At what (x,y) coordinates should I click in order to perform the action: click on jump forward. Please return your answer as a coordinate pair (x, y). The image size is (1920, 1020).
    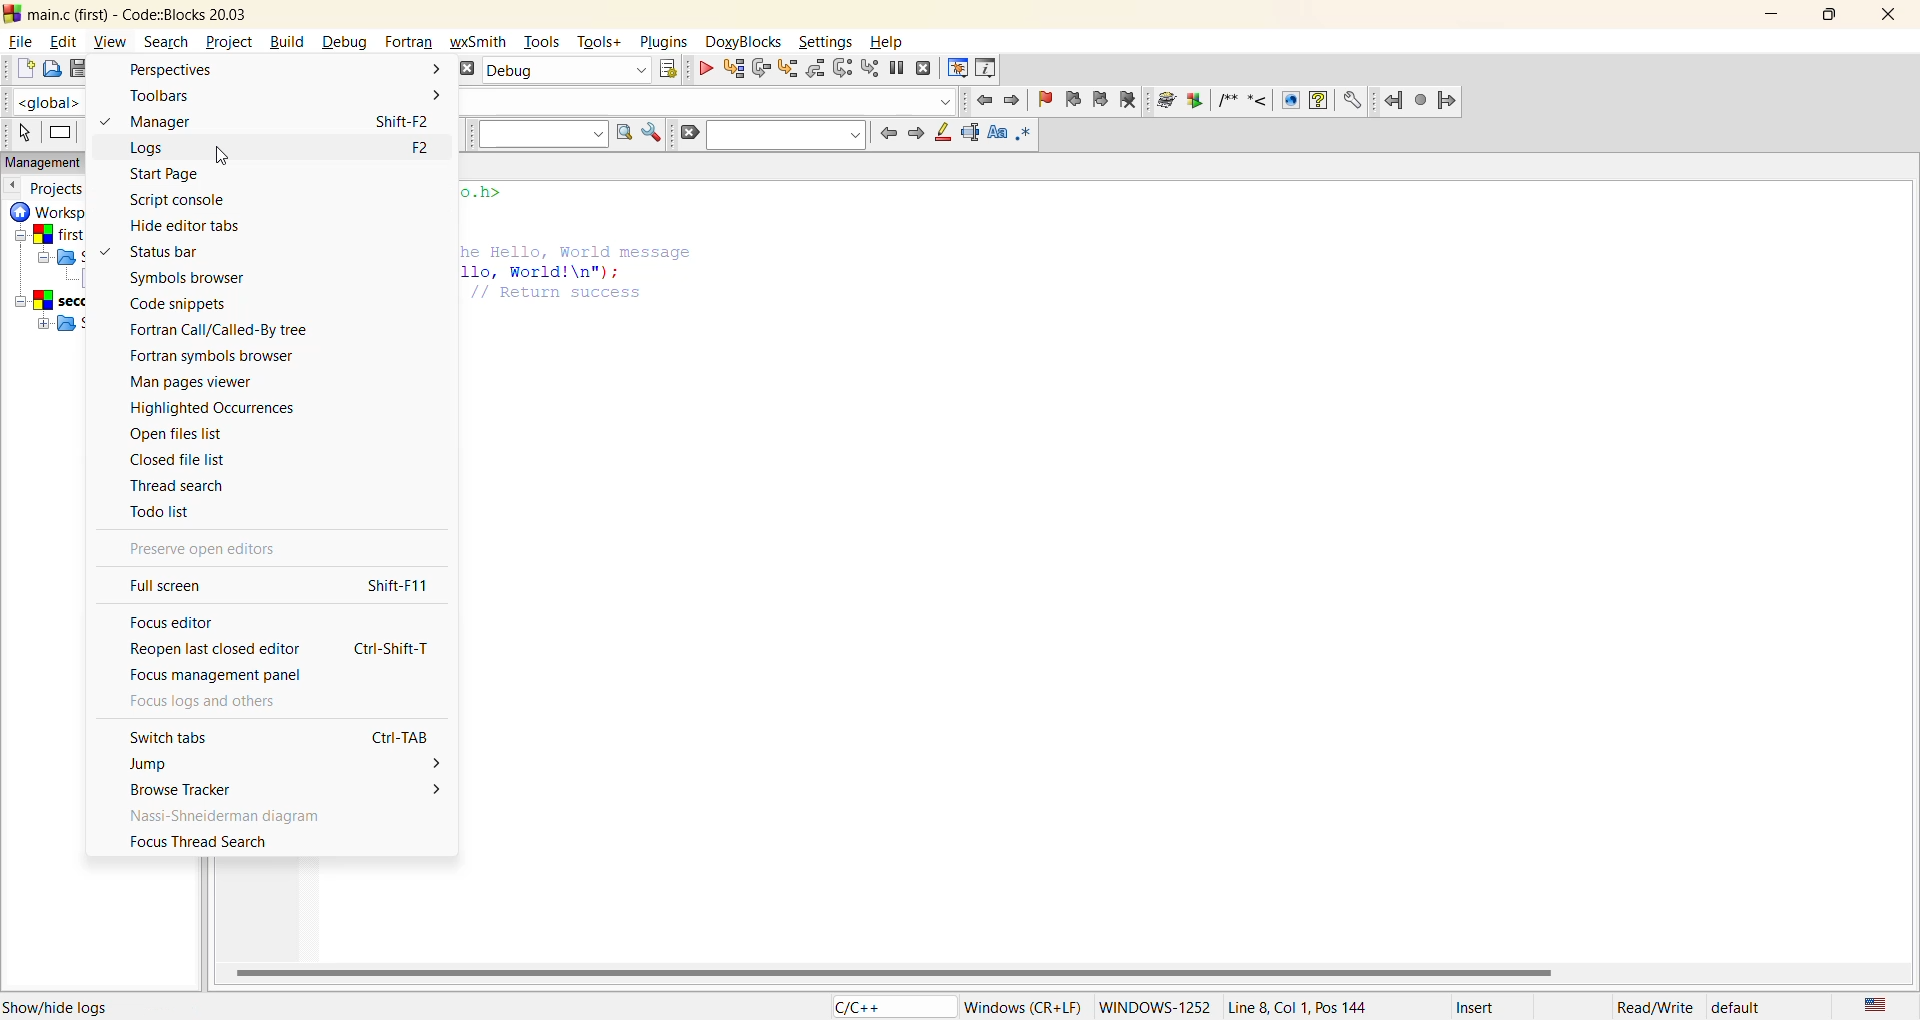
    Looking at the image, I should click on (1018, 99).